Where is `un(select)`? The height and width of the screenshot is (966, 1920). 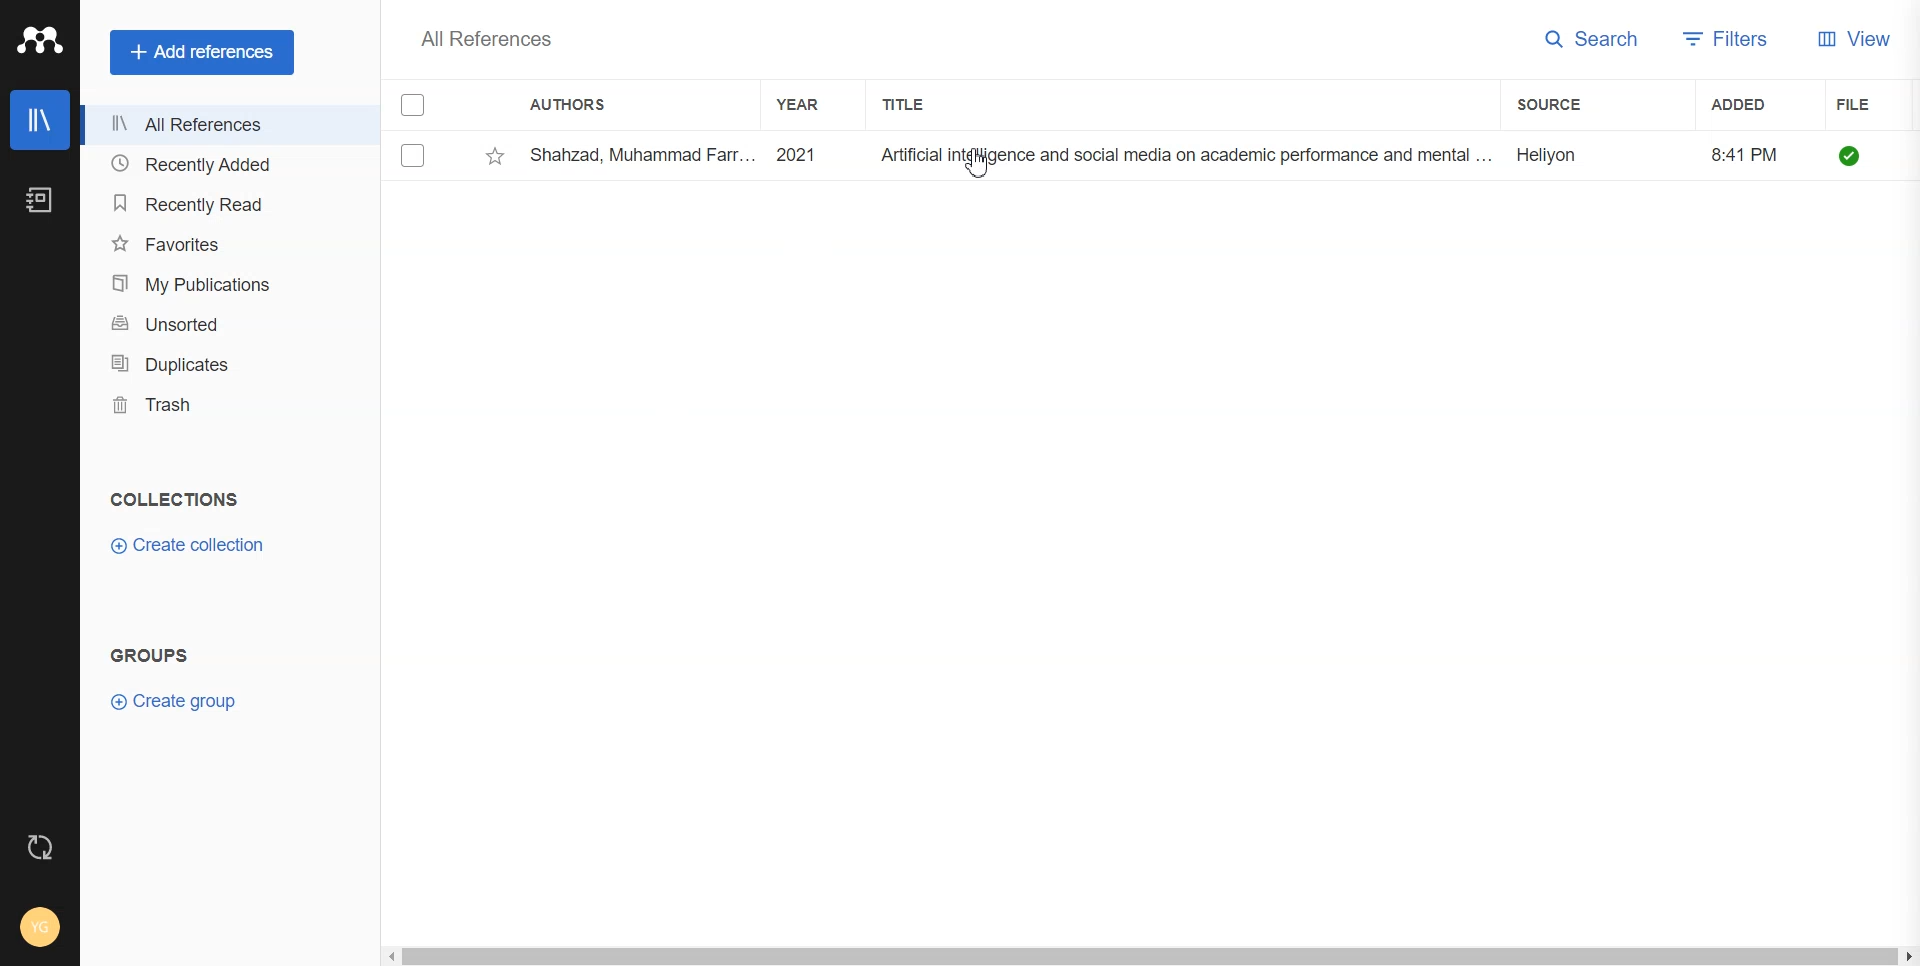
un(select) is located at coordinates (413, 155).